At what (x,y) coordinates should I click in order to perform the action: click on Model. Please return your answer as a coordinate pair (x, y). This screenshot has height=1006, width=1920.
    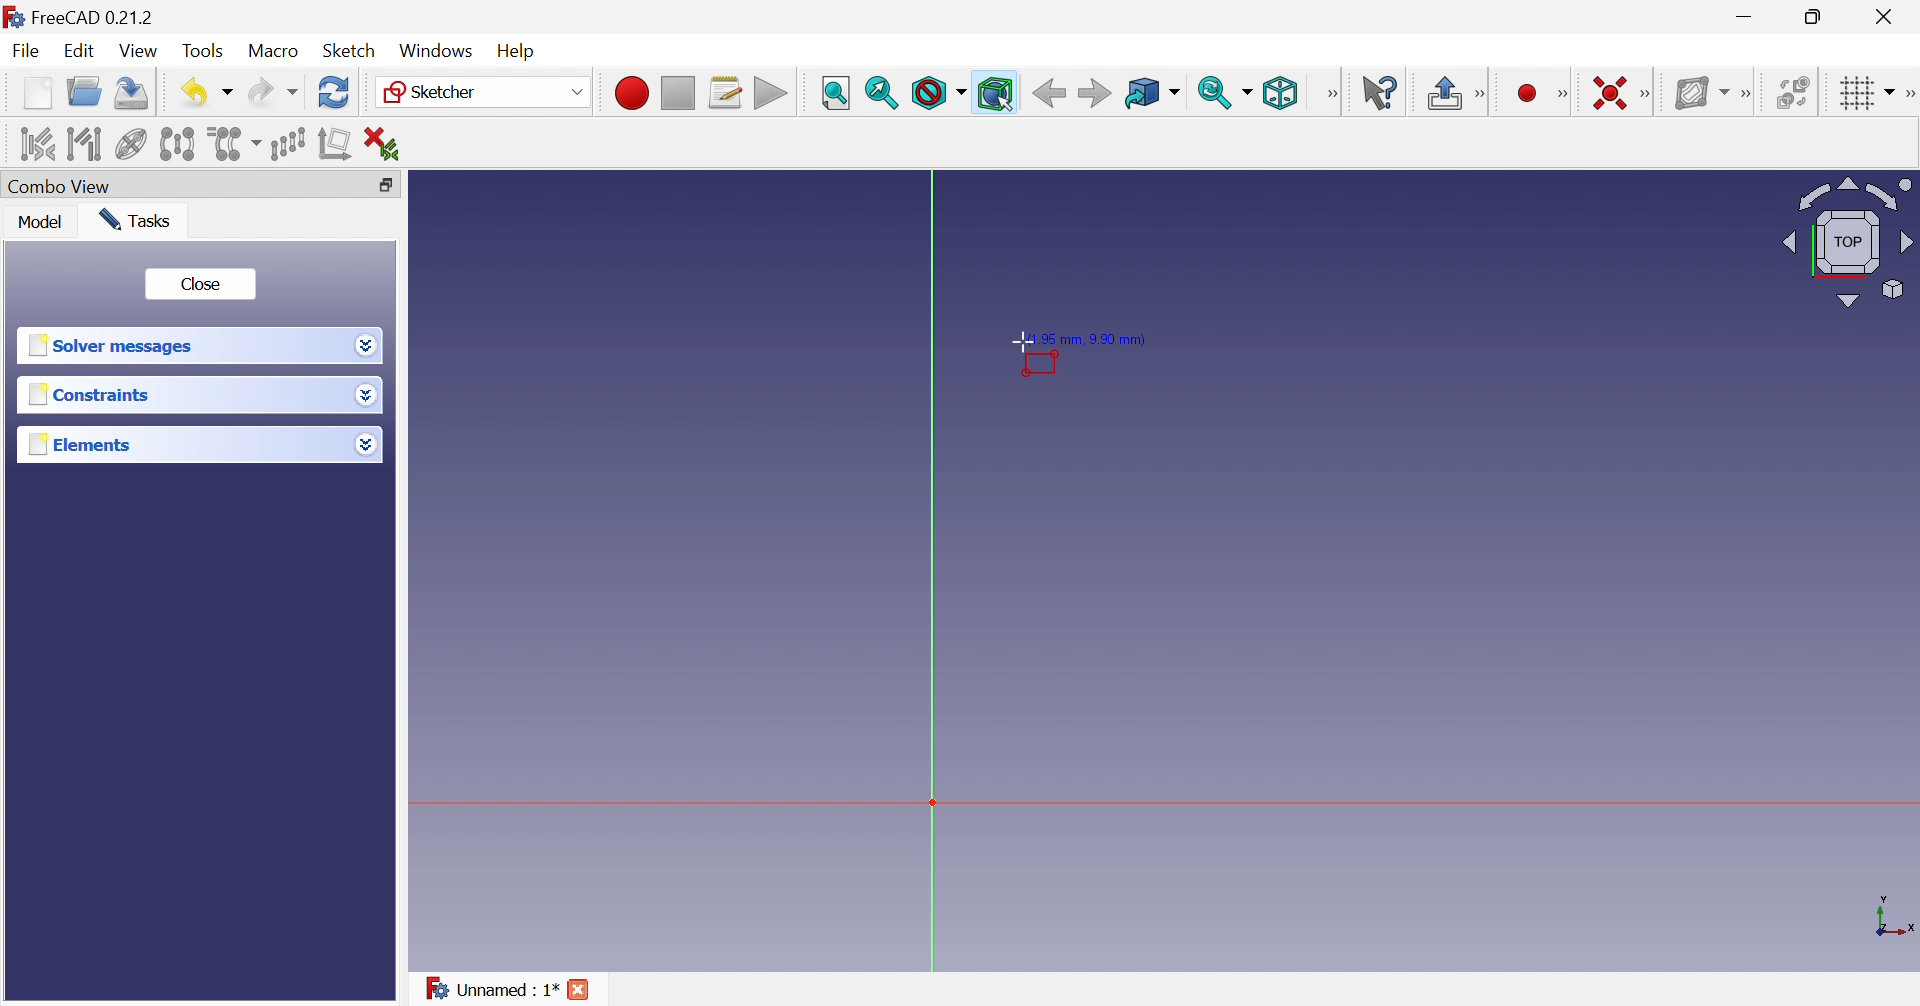
    Looking at the image, I should click on (40, 222).